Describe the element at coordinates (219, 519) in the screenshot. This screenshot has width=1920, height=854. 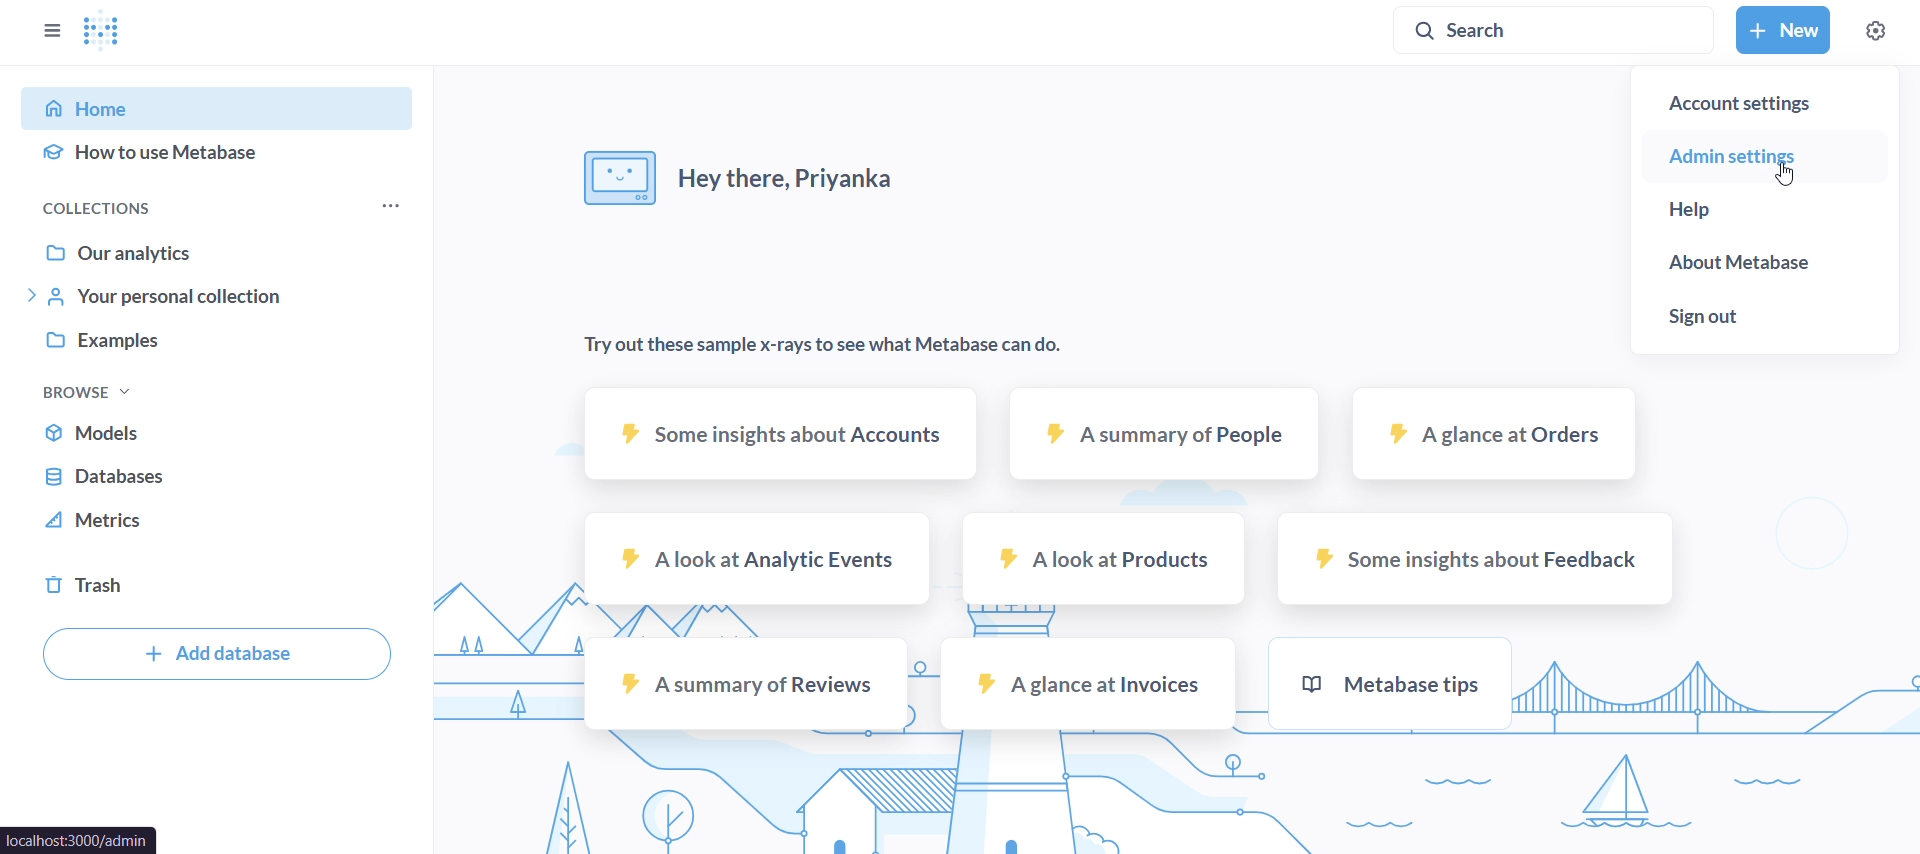
I see `metrics` at that location.